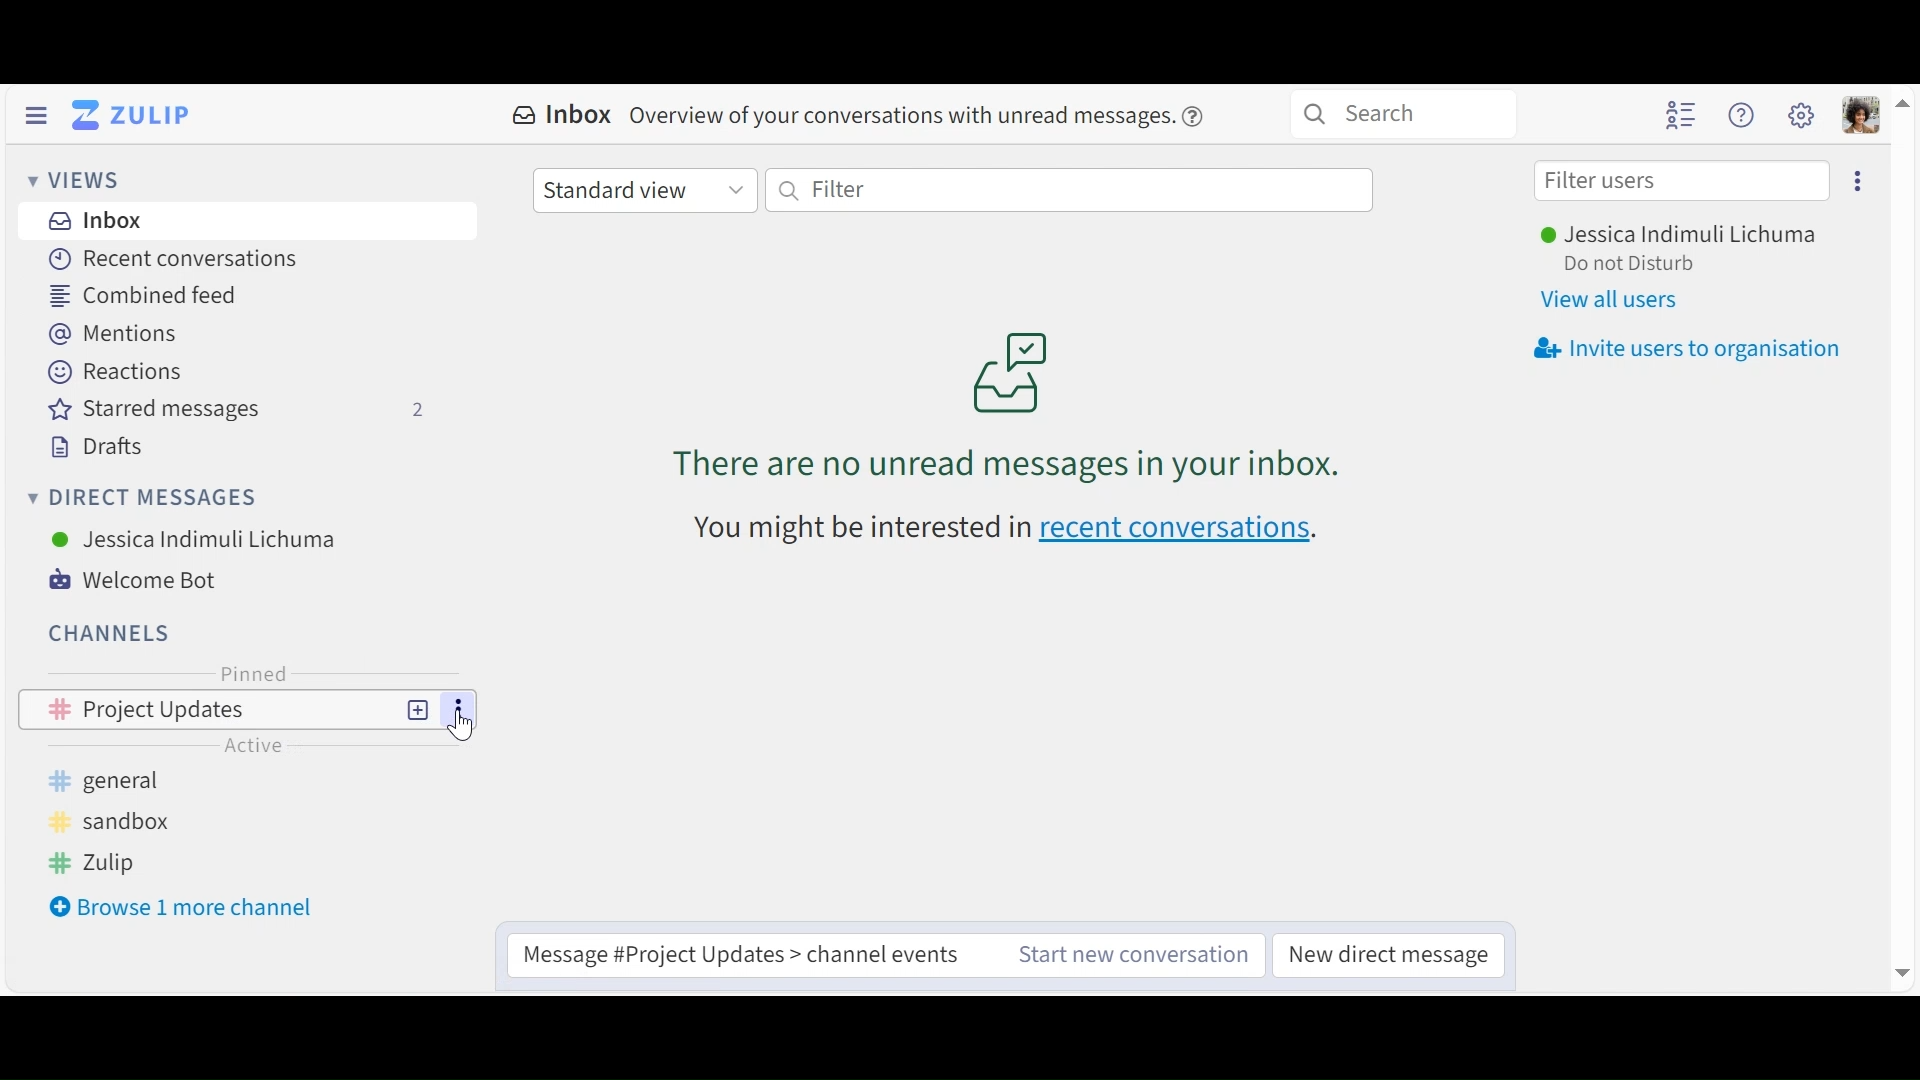  I want to click on Search, so click(1401, 112).